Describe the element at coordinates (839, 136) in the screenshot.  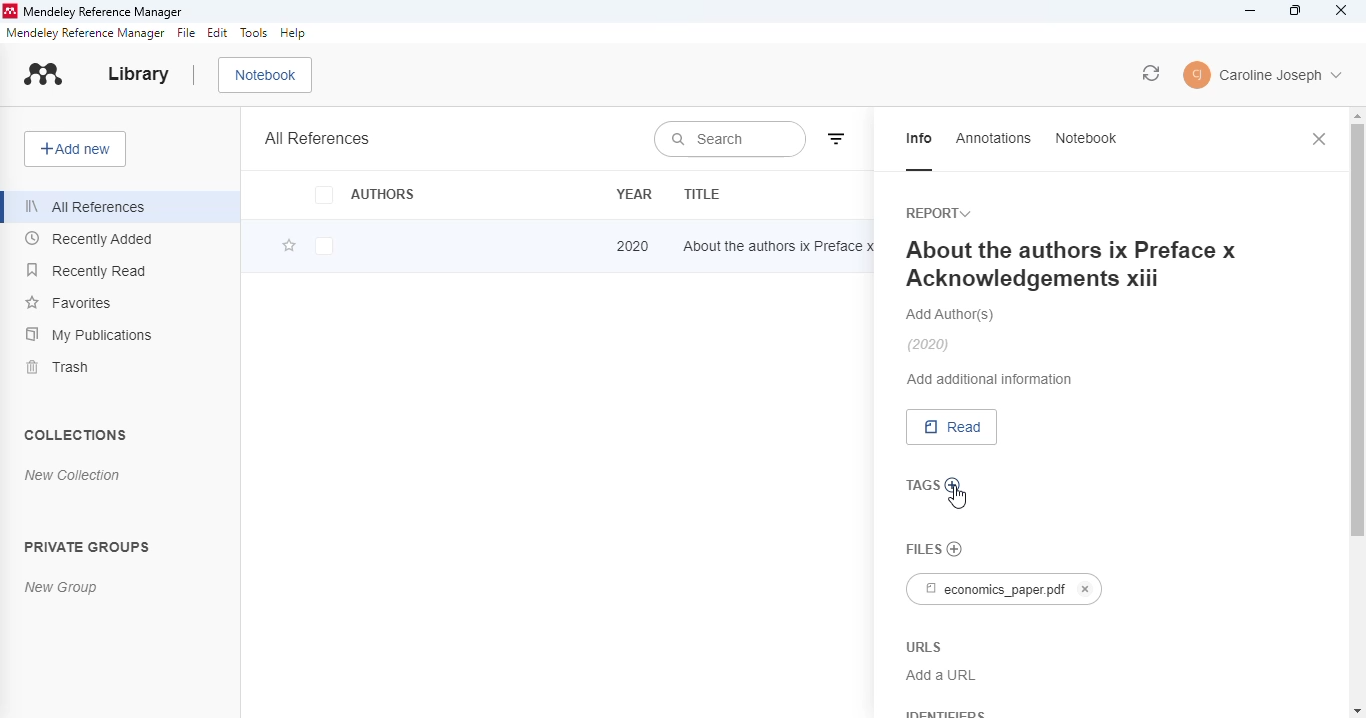
I see `filter by` at that location.